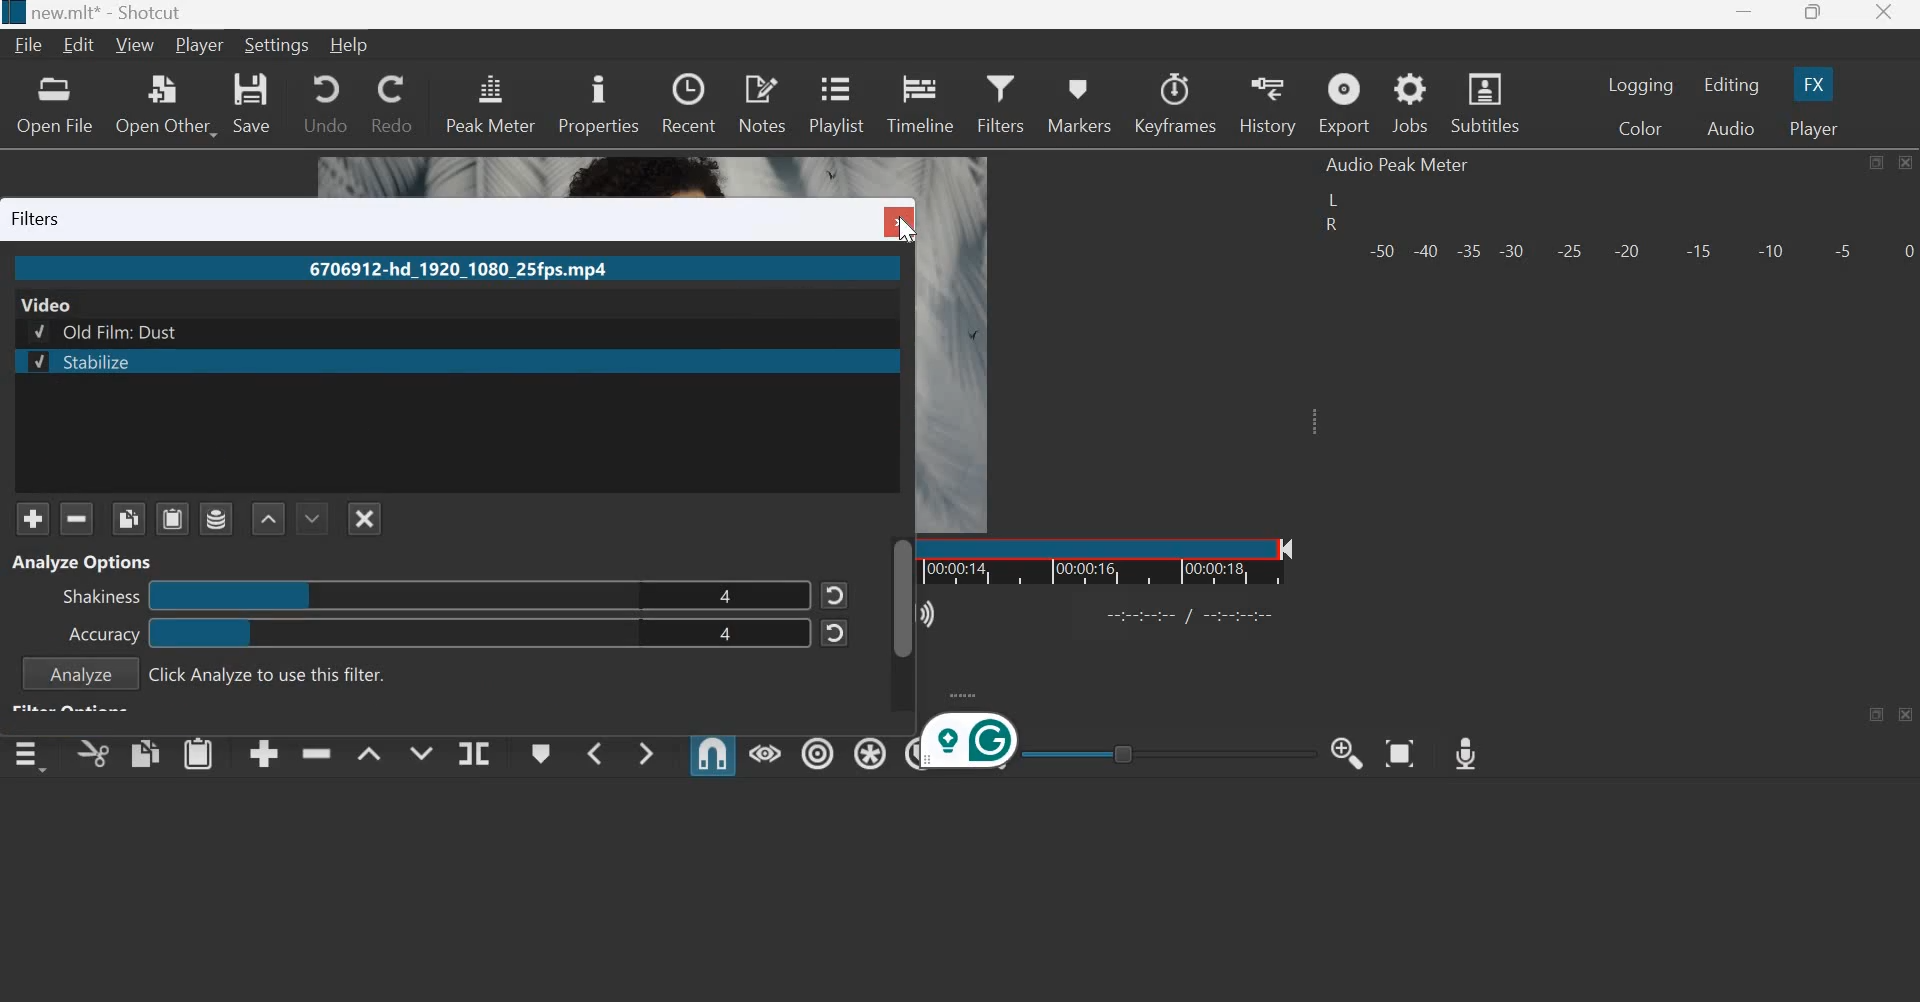 Image resolution: width=1920 pixels, height=1002 pixels. Describe the element at coordinates (765, 752) in the screenshot. I see `Scrub while dragging` at that location.